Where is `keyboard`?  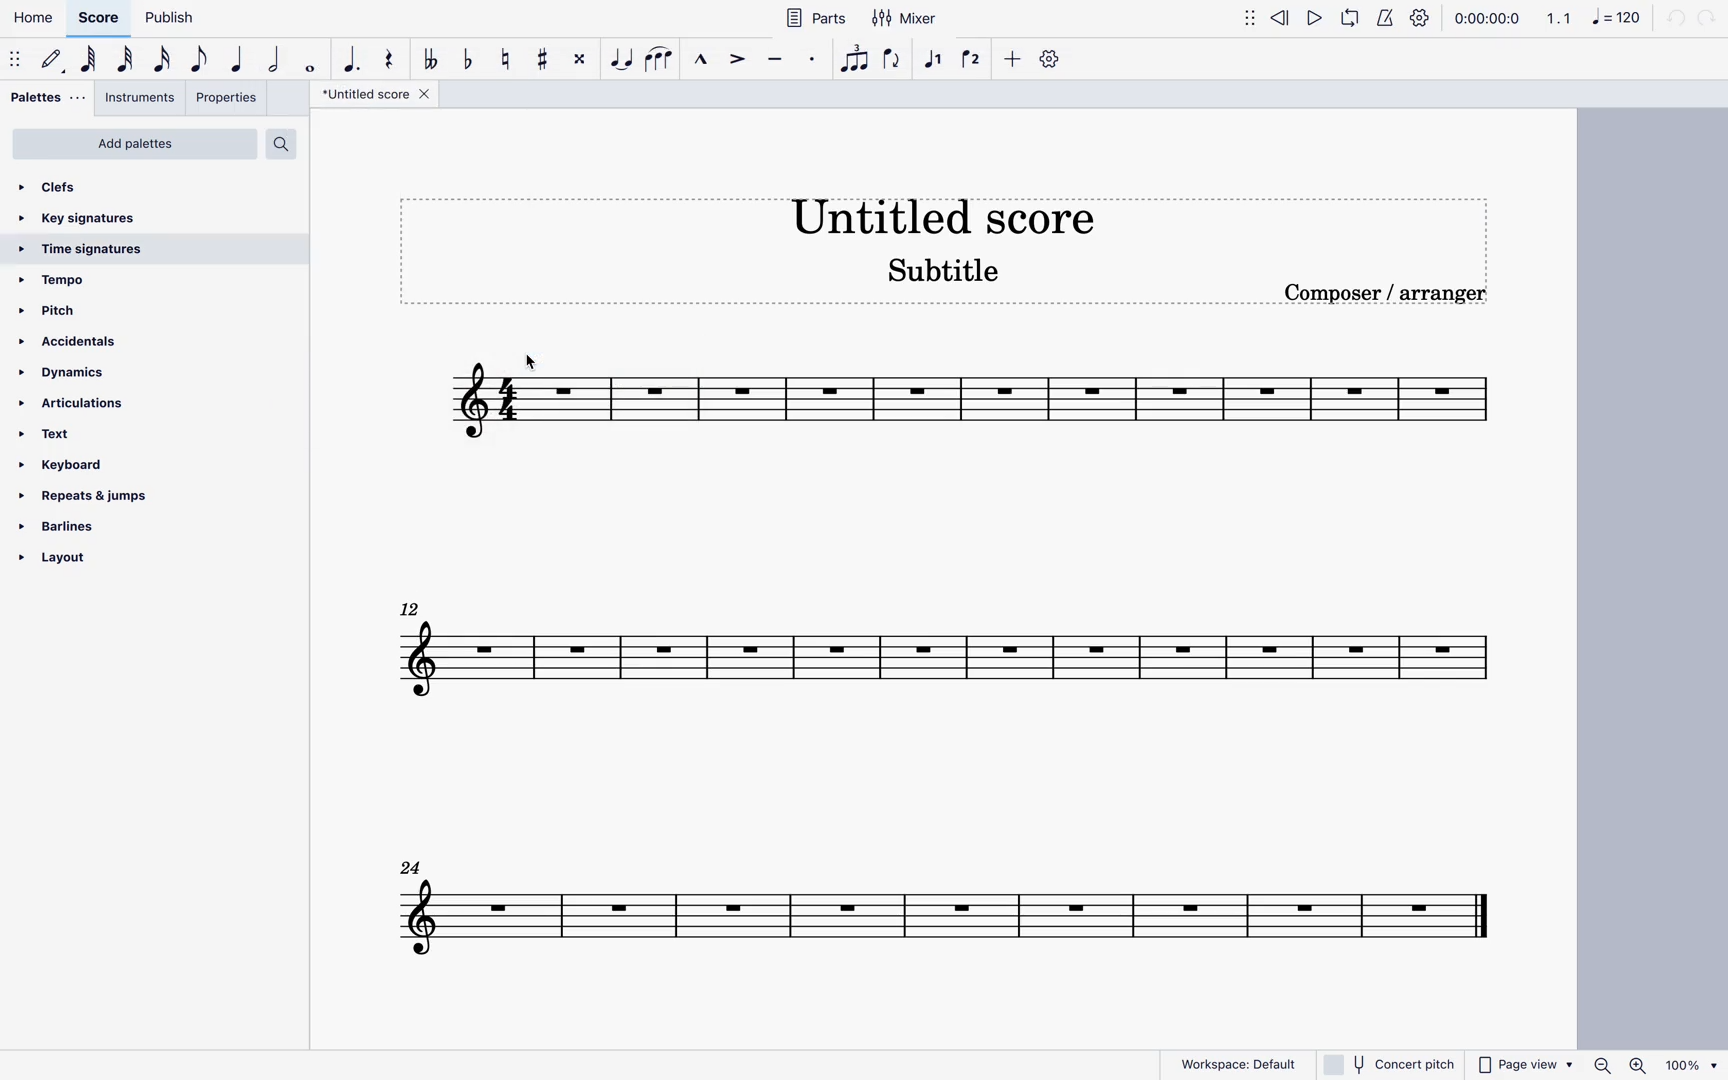
keyboard is located at coordinates (80, 464).